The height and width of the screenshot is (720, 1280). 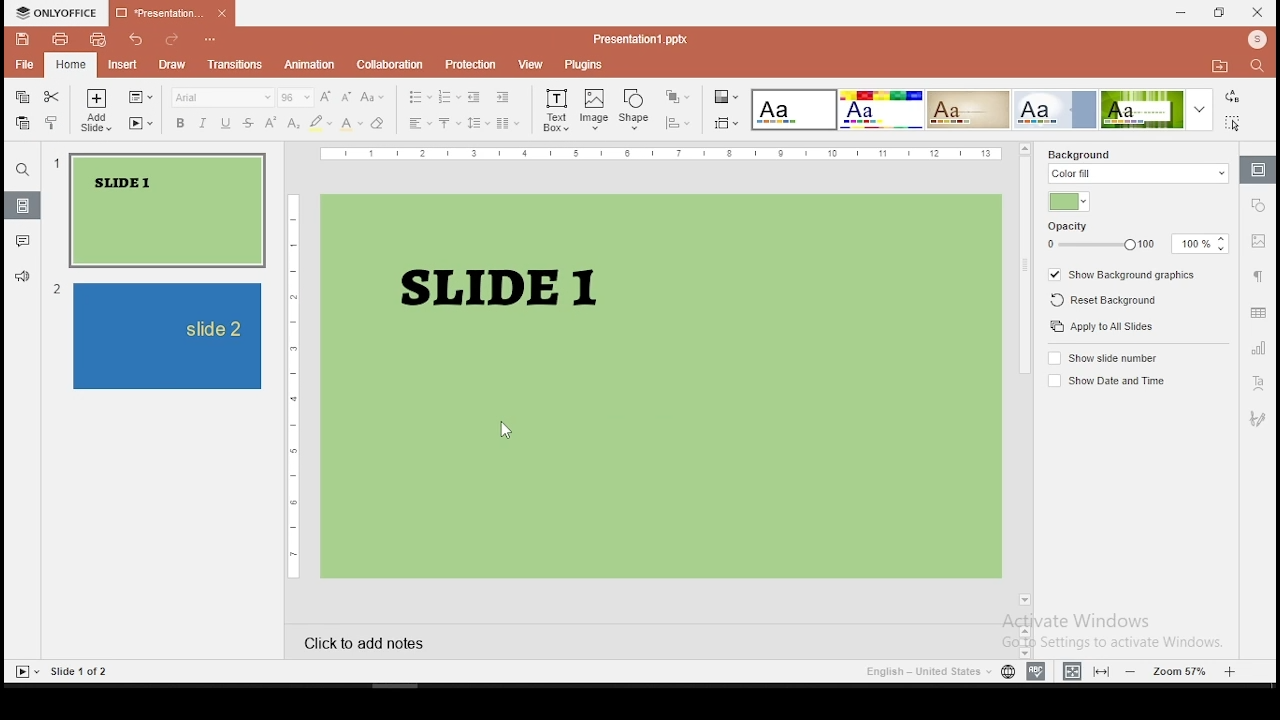 I want to click on cut, so click(x=51, y=96).